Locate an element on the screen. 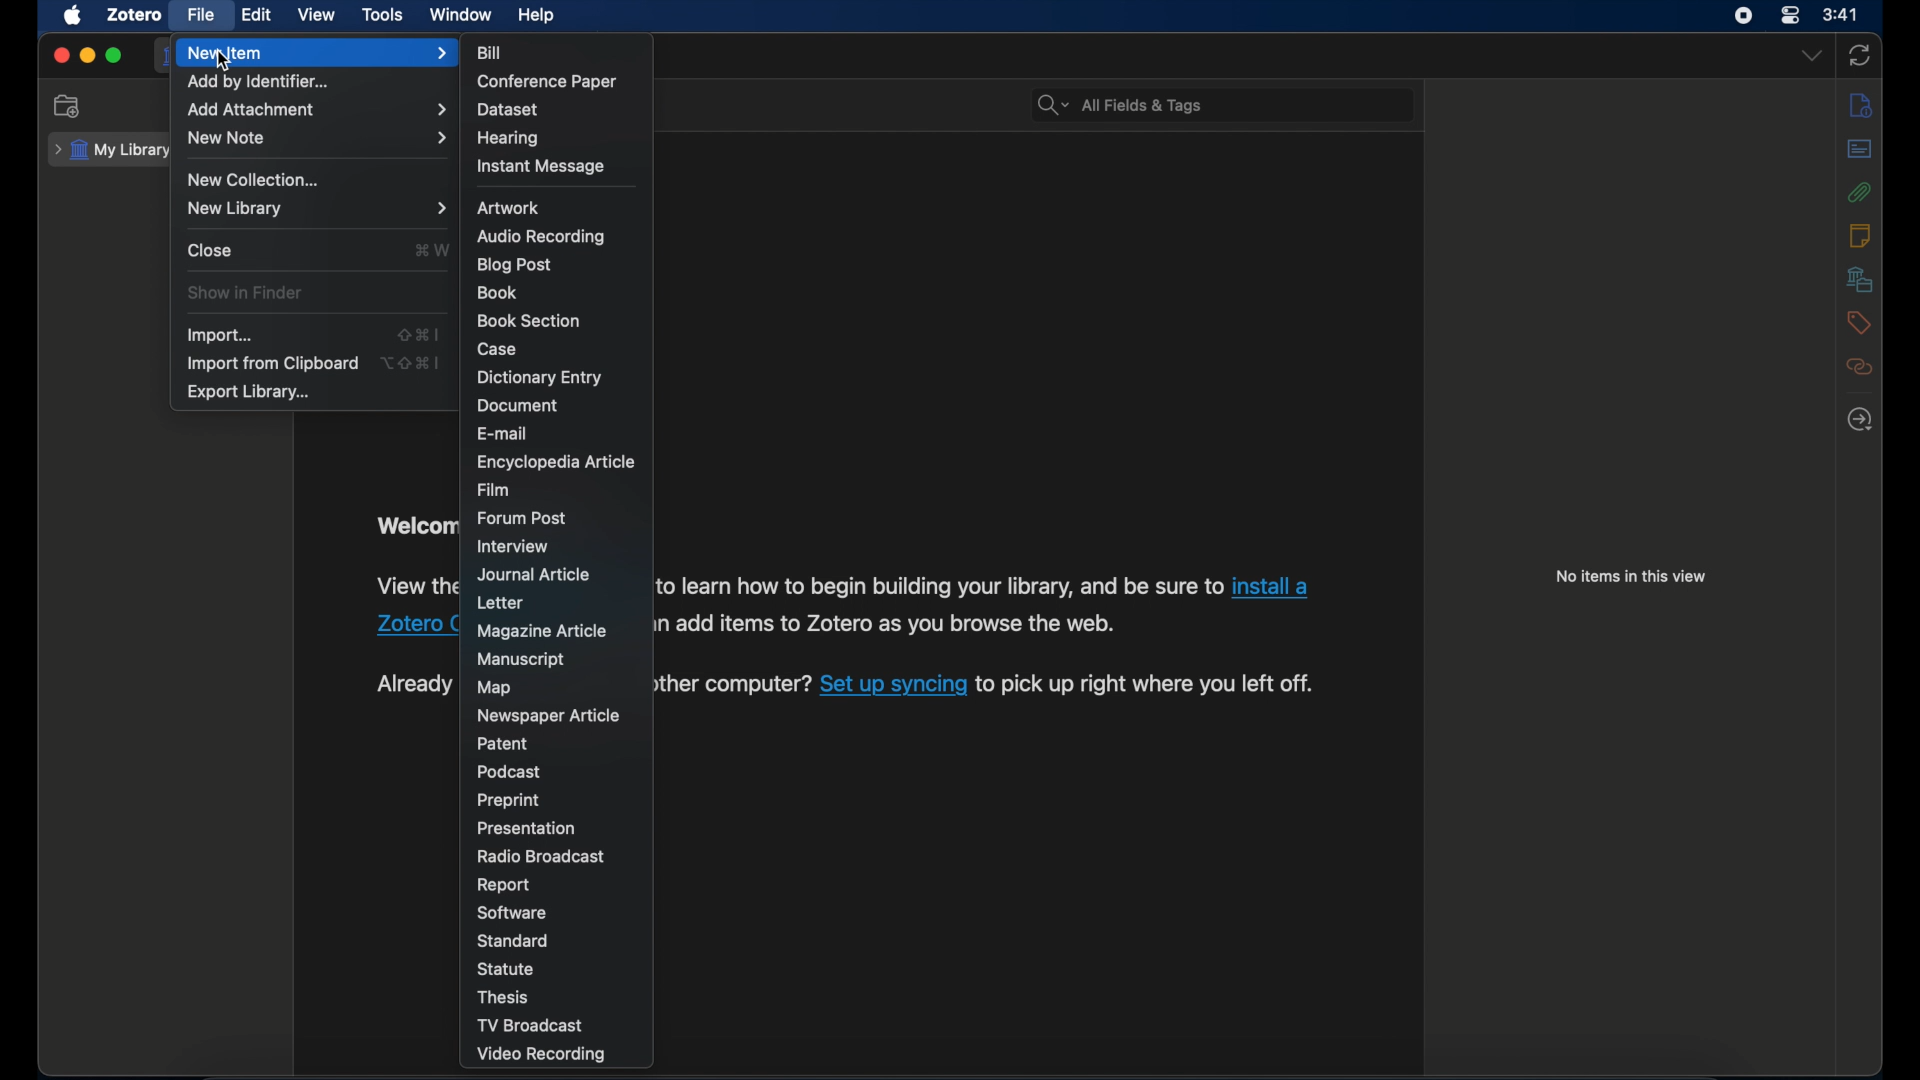 This screenshot has height=1080, width=1920. link is located at coordinates (1271, 586).